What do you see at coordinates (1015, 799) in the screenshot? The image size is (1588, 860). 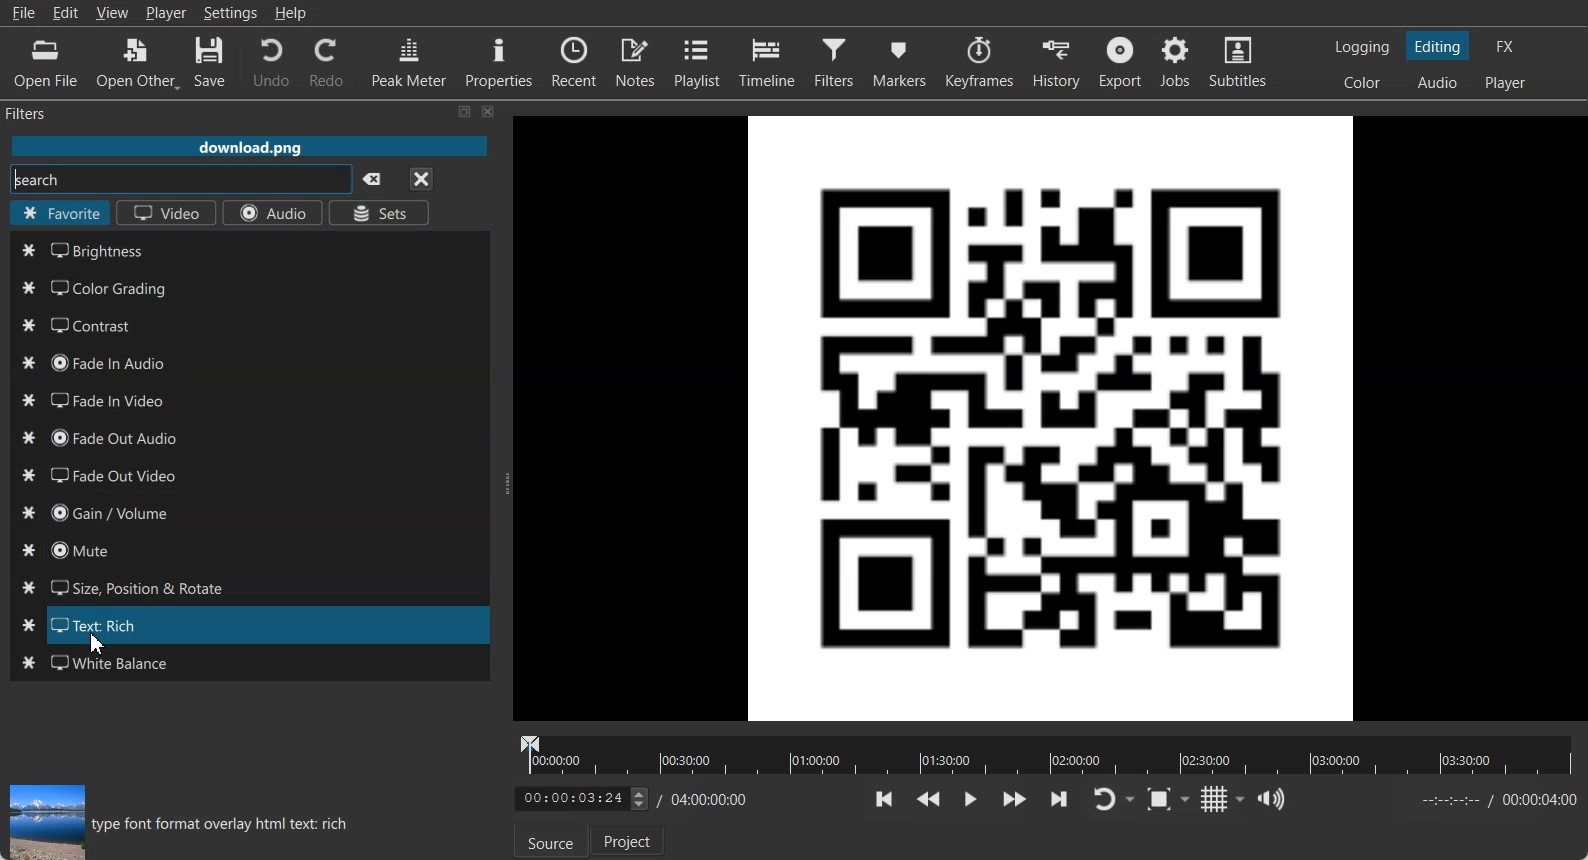 I see `Play Quickly Forward` at bounding box center [1015, 799].